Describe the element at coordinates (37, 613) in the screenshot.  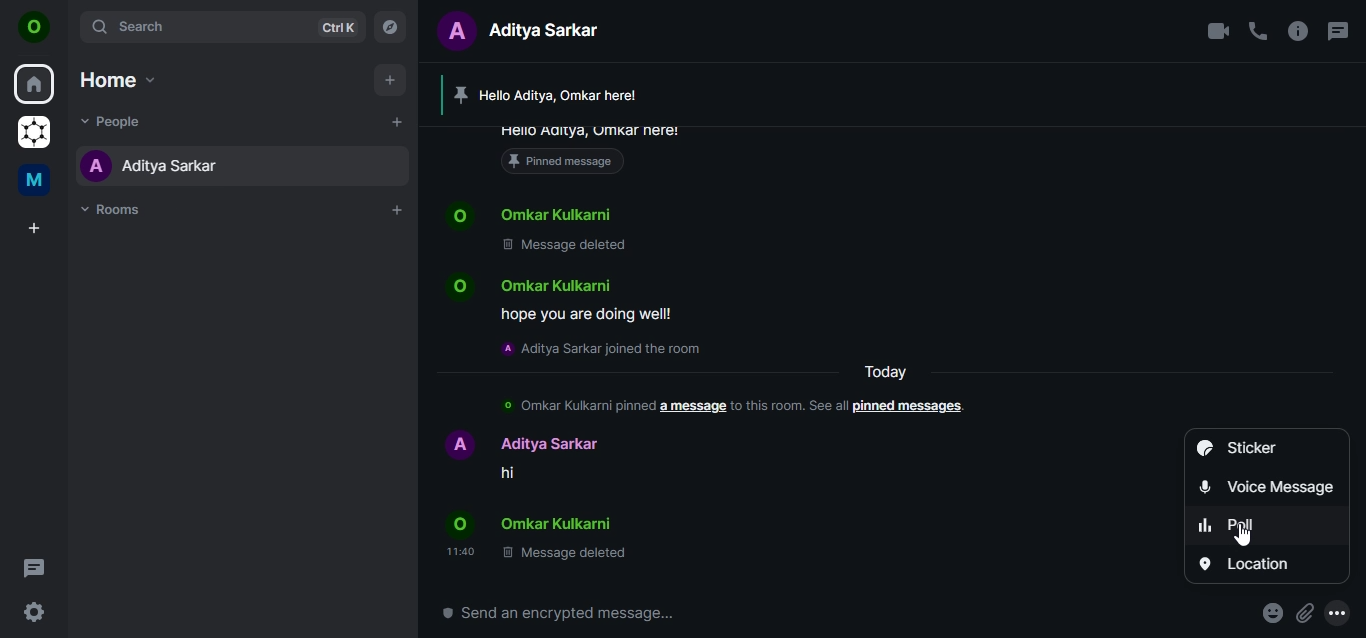
I see `quicker settings` at that location.